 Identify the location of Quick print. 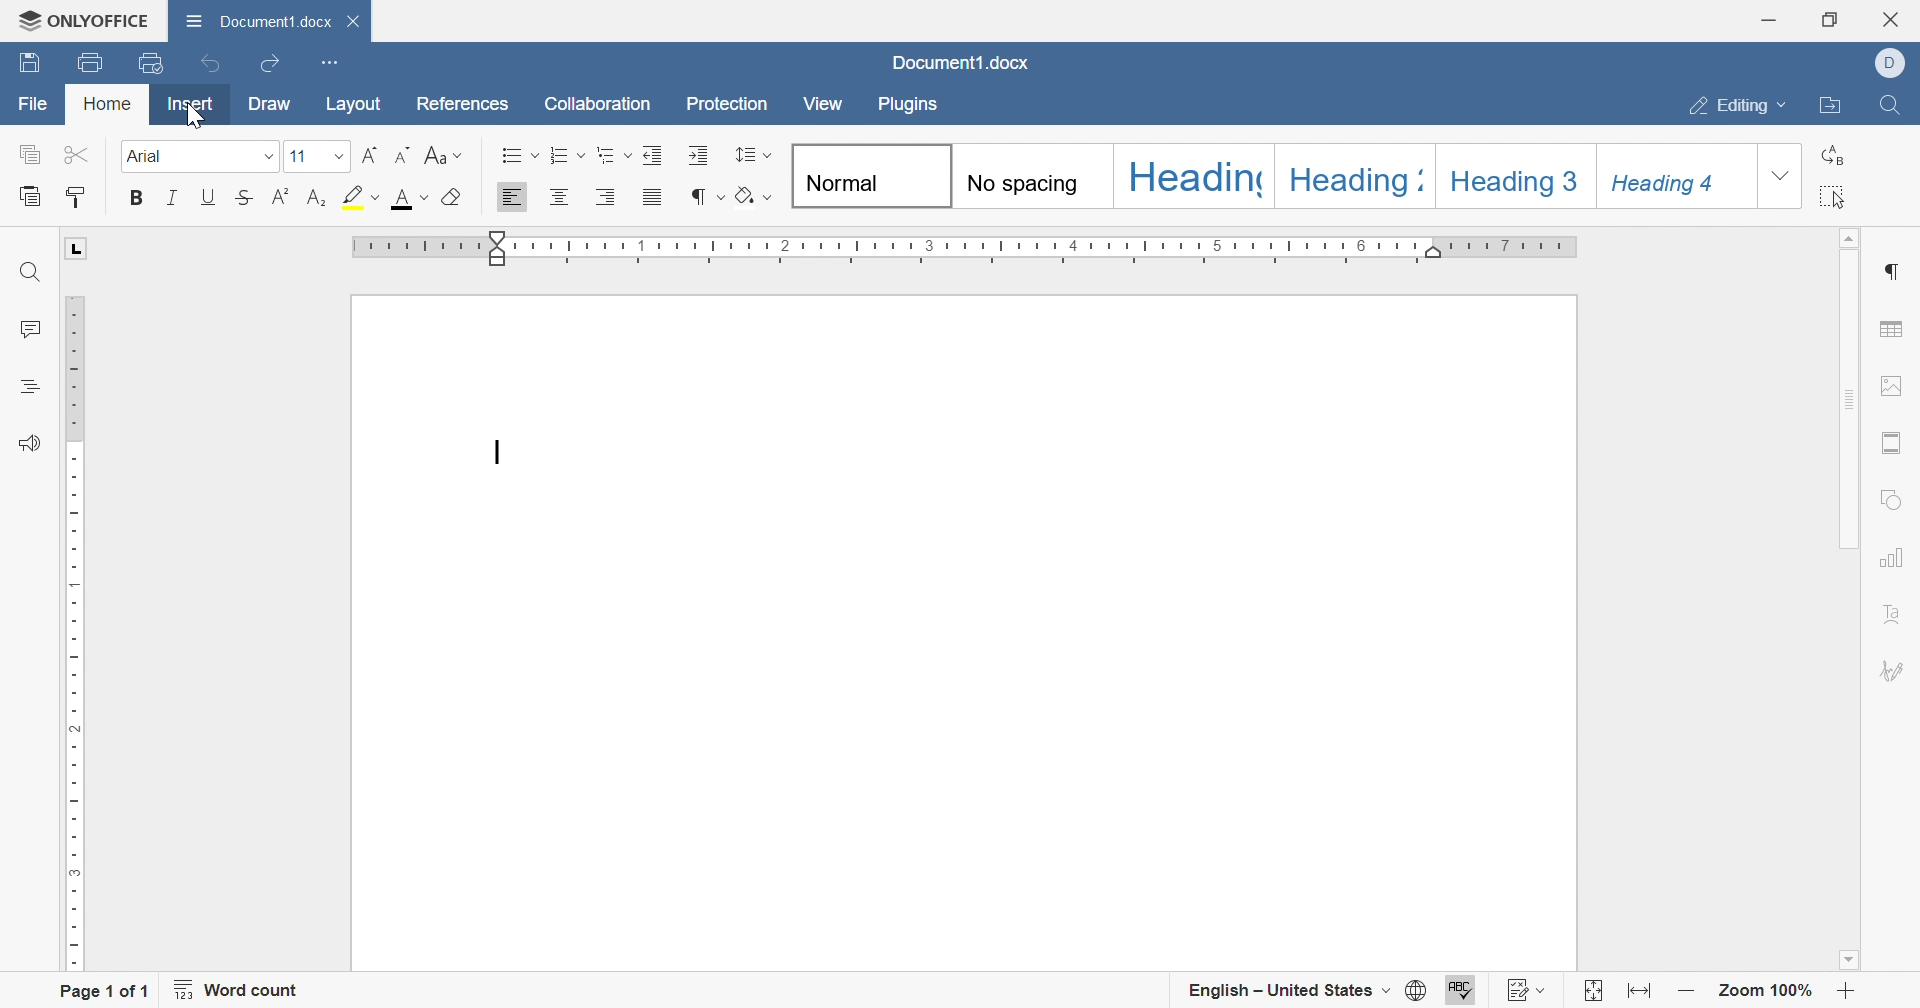
(153, 65).